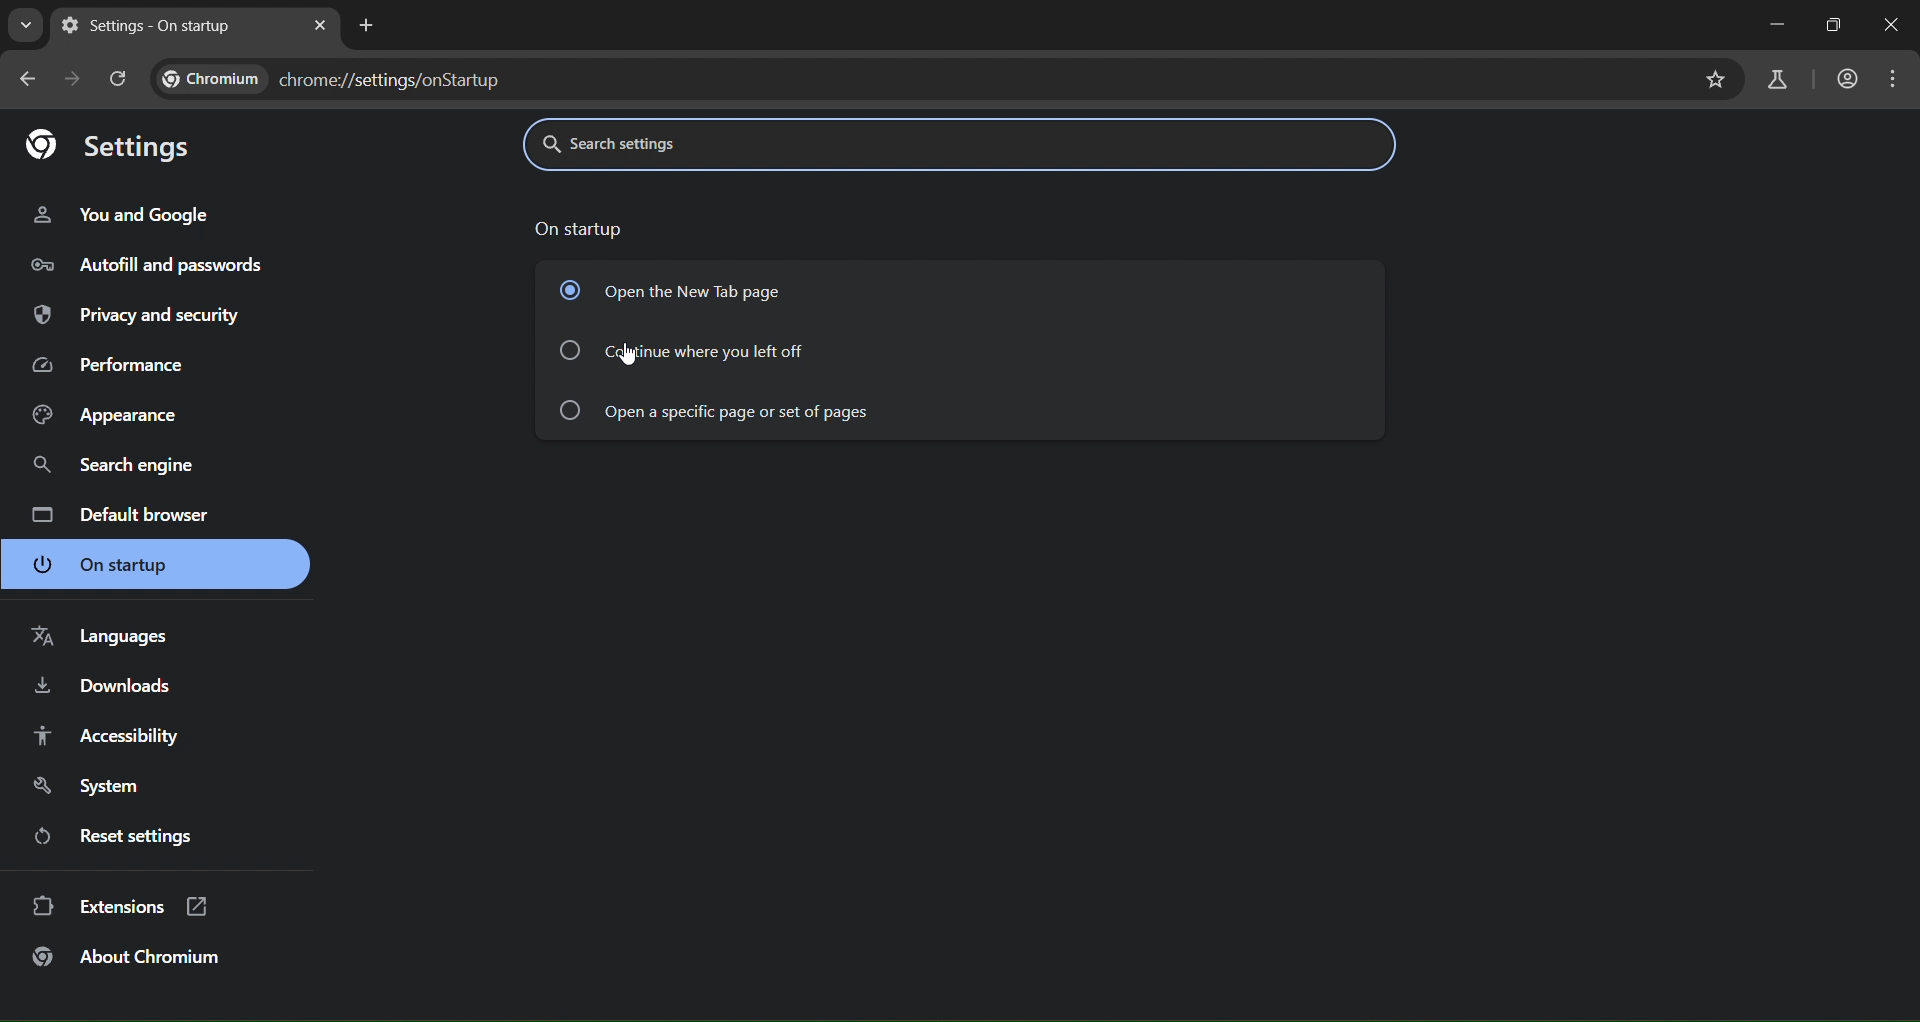  What do you see at coordinates (1837, 26) in the screenshot?
I see `restore down` at bounding box center [1837, 26].